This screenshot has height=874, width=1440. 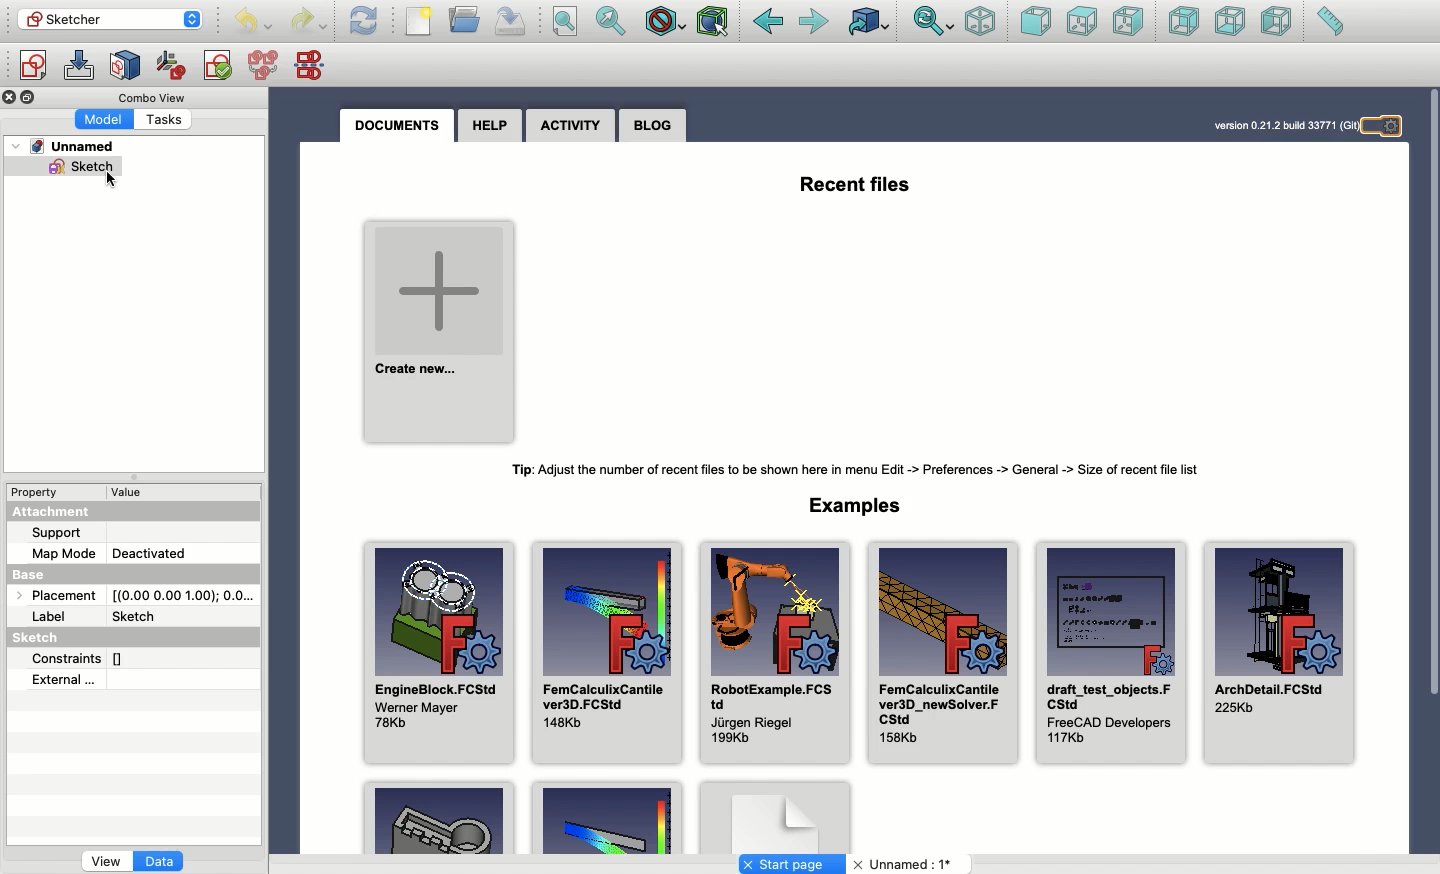 I want to click on Front, so click(x=1036, y=23).